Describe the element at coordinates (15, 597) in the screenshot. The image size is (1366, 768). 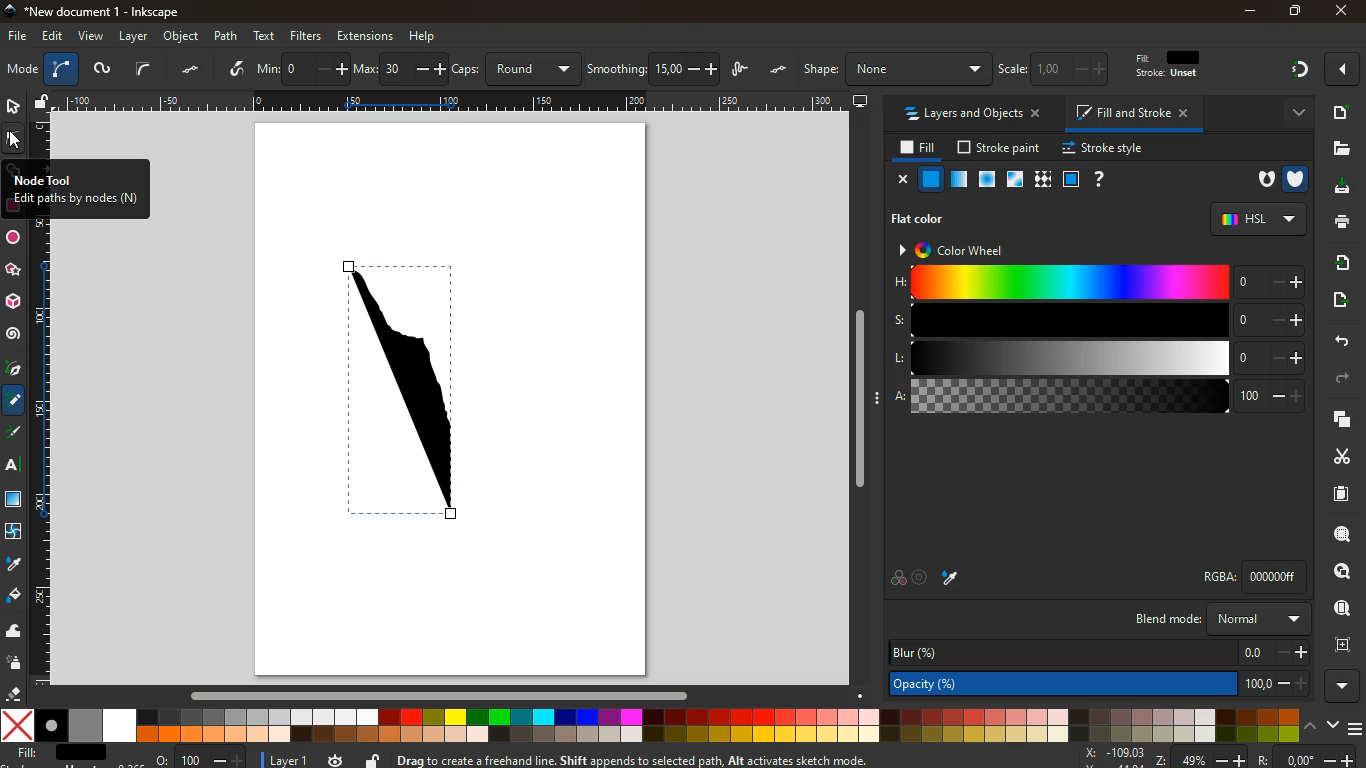
I see `paint` at that location.